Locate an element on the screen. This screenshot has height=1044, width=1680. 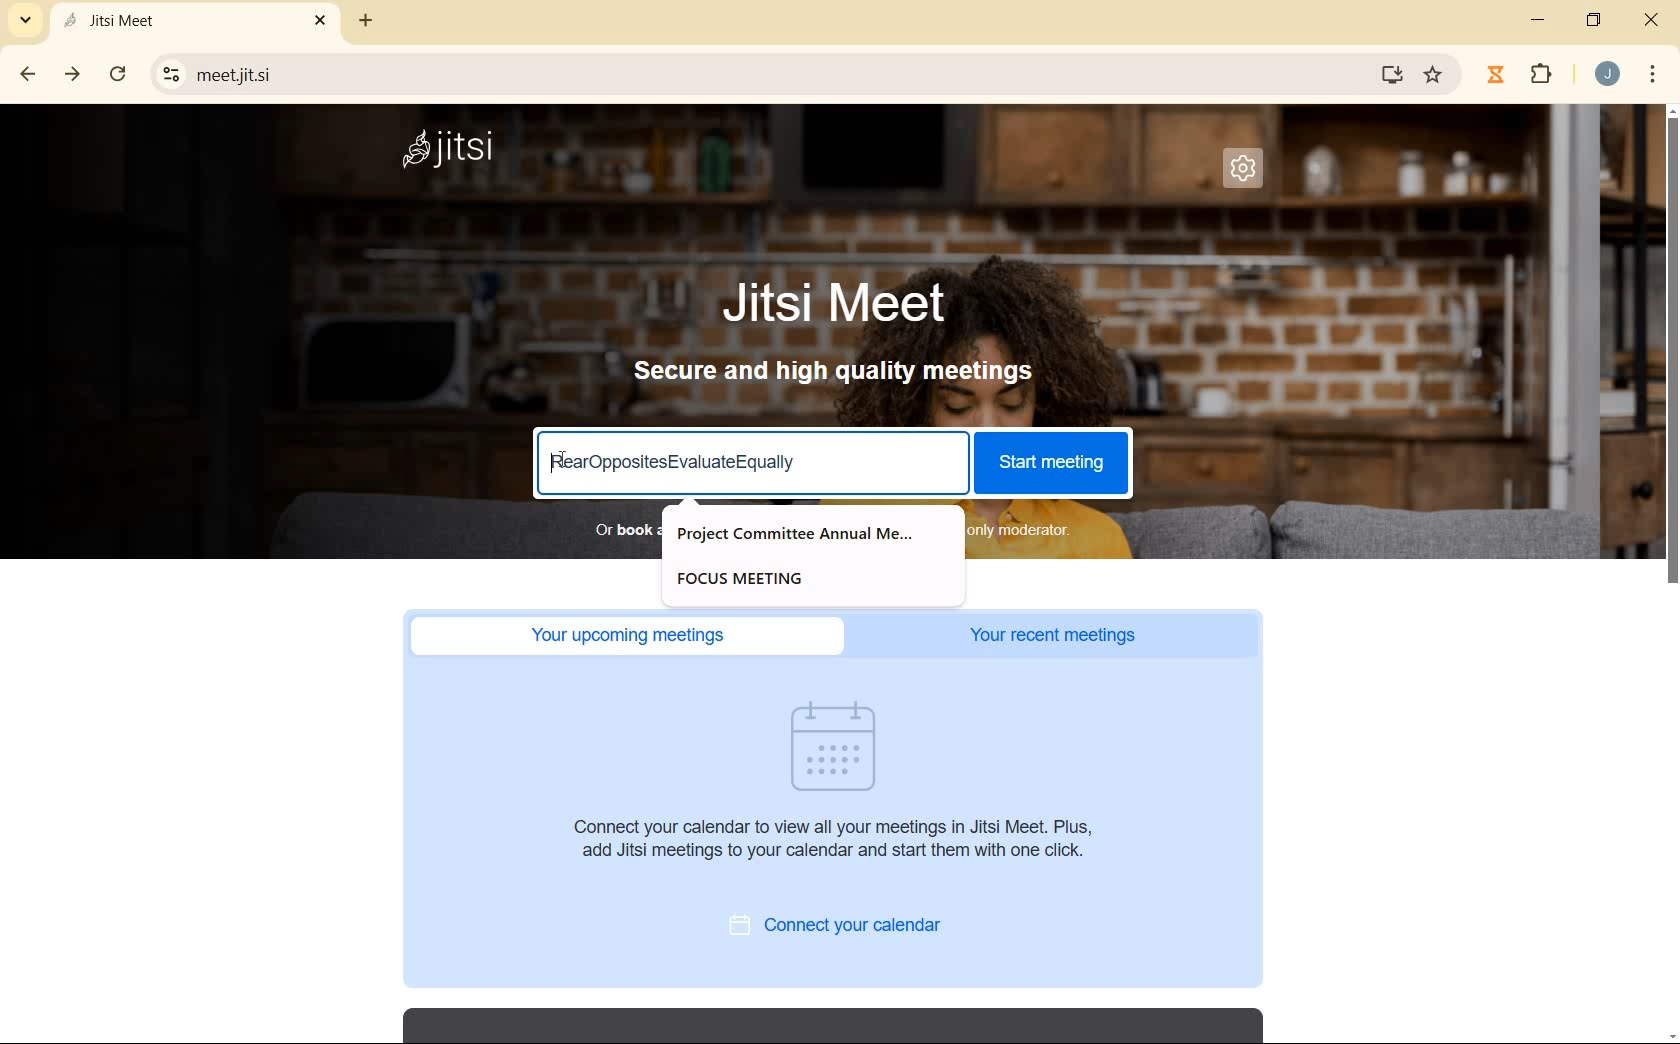
Jitsi Meet is located at coordinates (837, 304).